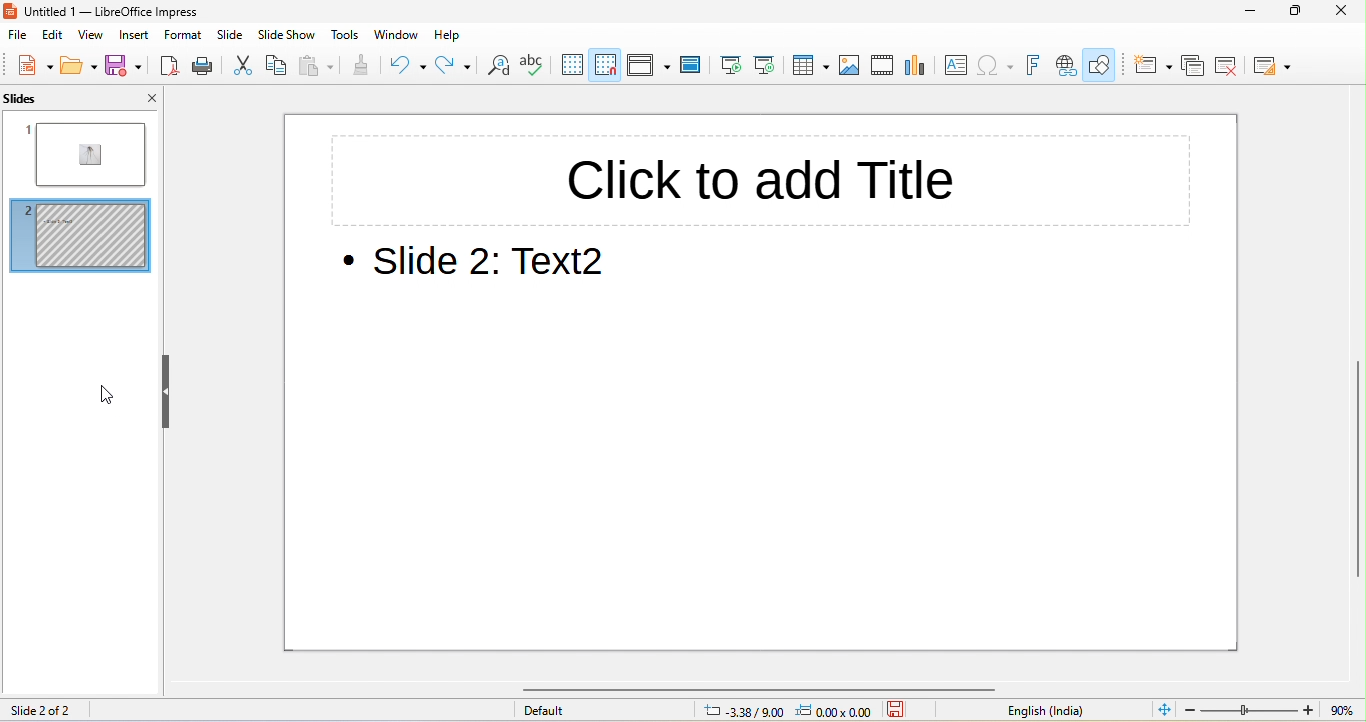 The image size is (1366, 722). Describe the element at coordinates (233, 37) in the screenshot. I see `slide` at that location.